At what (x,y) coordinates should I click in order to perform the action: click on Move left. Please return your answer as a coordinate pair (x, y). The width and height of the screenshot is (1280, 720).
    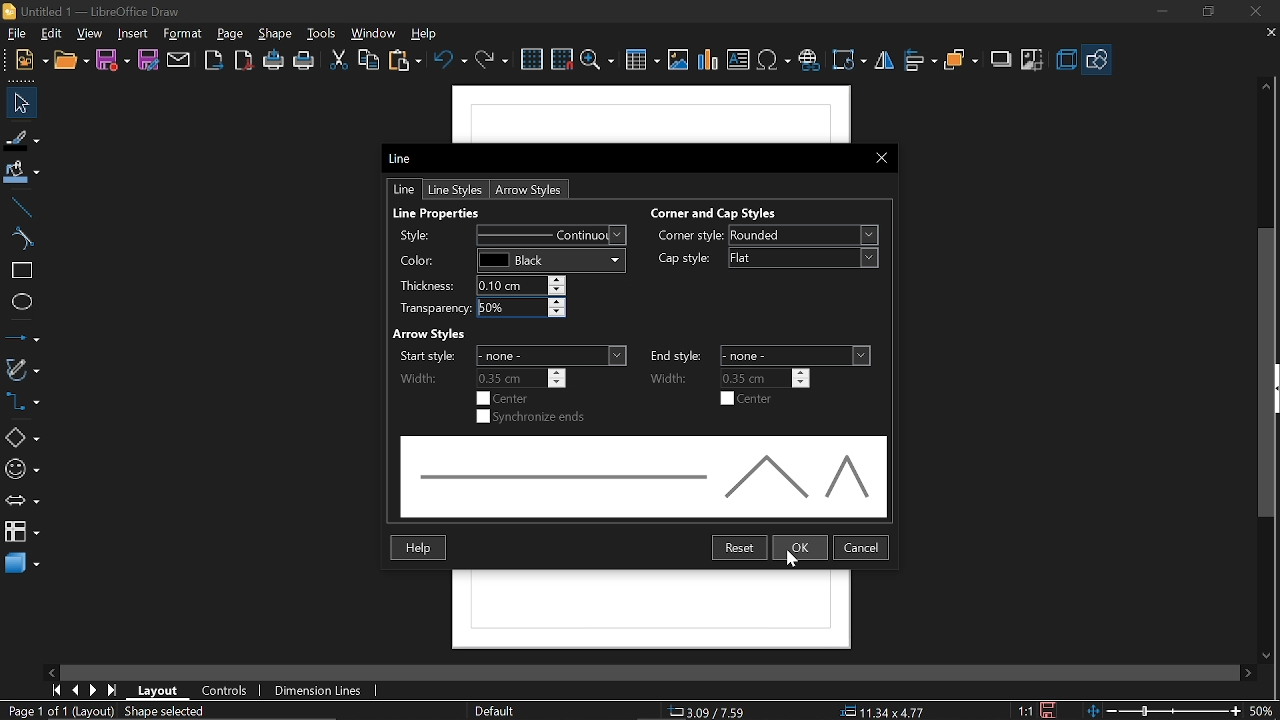
    Looking at the image, I should click on (54, 670).